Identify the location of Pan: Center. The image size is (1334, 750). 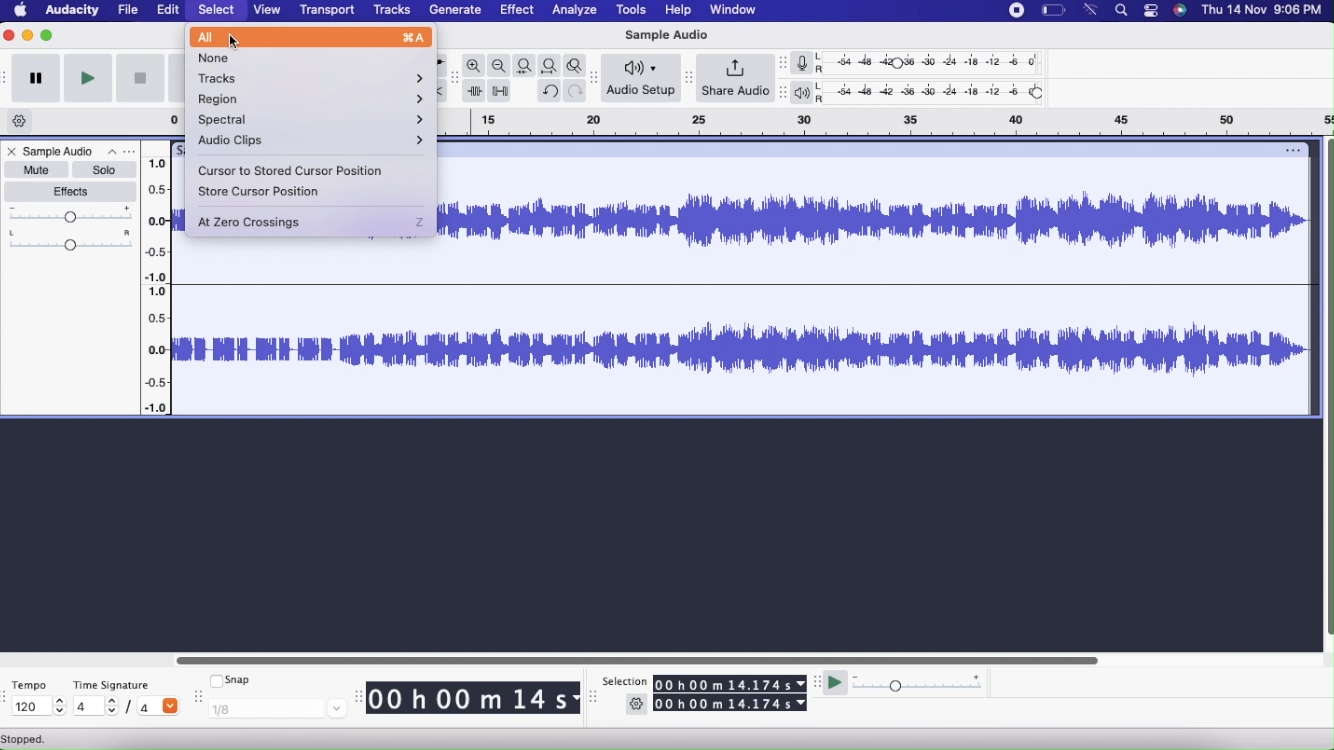
(69, 242).